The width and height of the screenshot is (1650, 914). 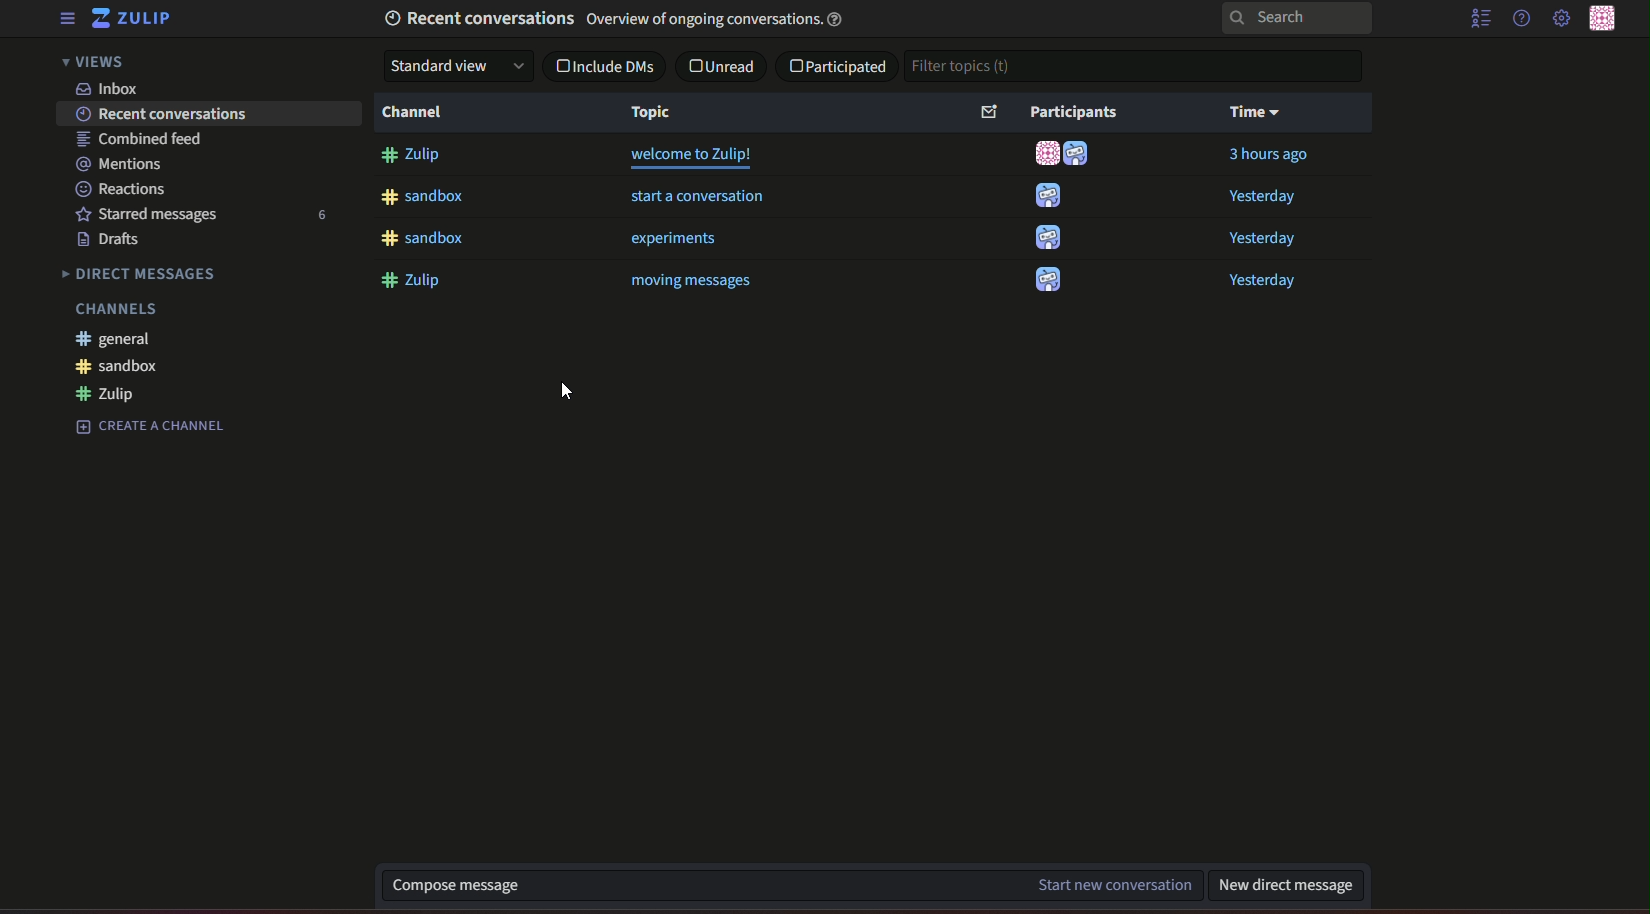 I want to click on #sandbox, so click(x=427, y=199).